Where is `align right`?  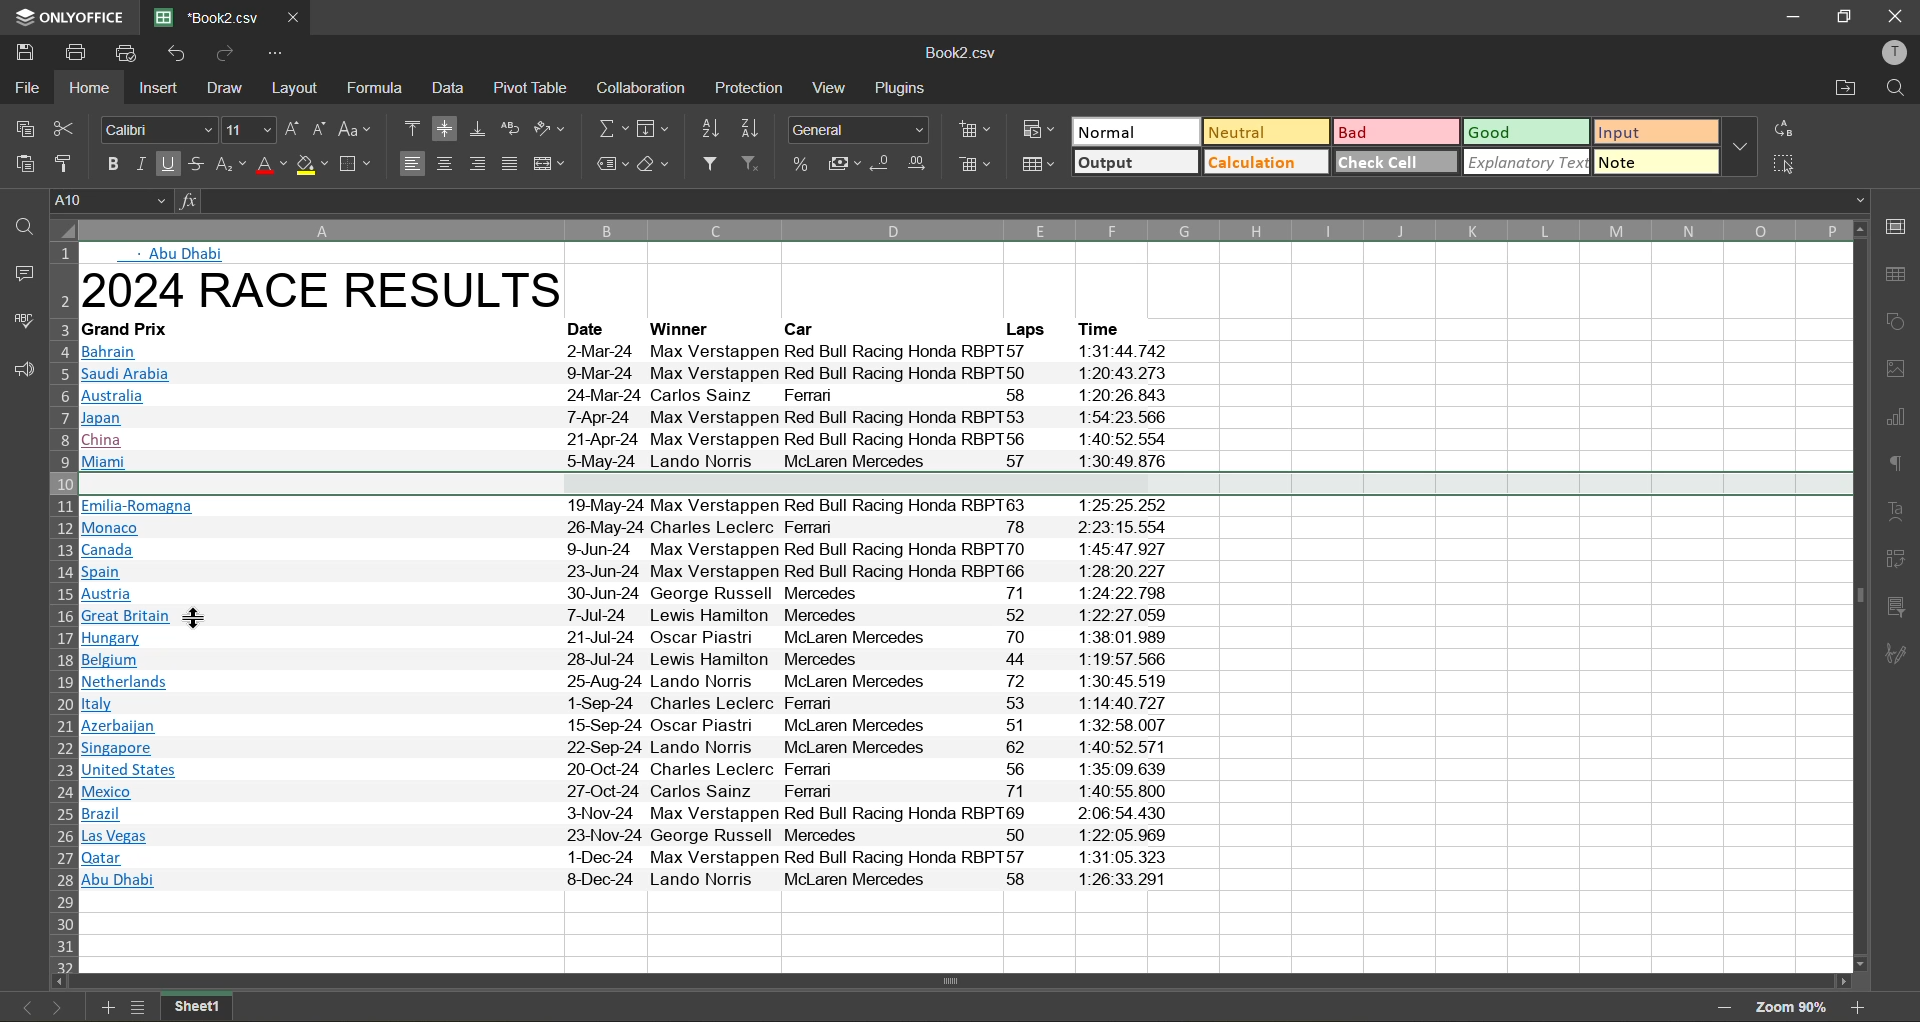
align right is located at coordinates (475, 164).